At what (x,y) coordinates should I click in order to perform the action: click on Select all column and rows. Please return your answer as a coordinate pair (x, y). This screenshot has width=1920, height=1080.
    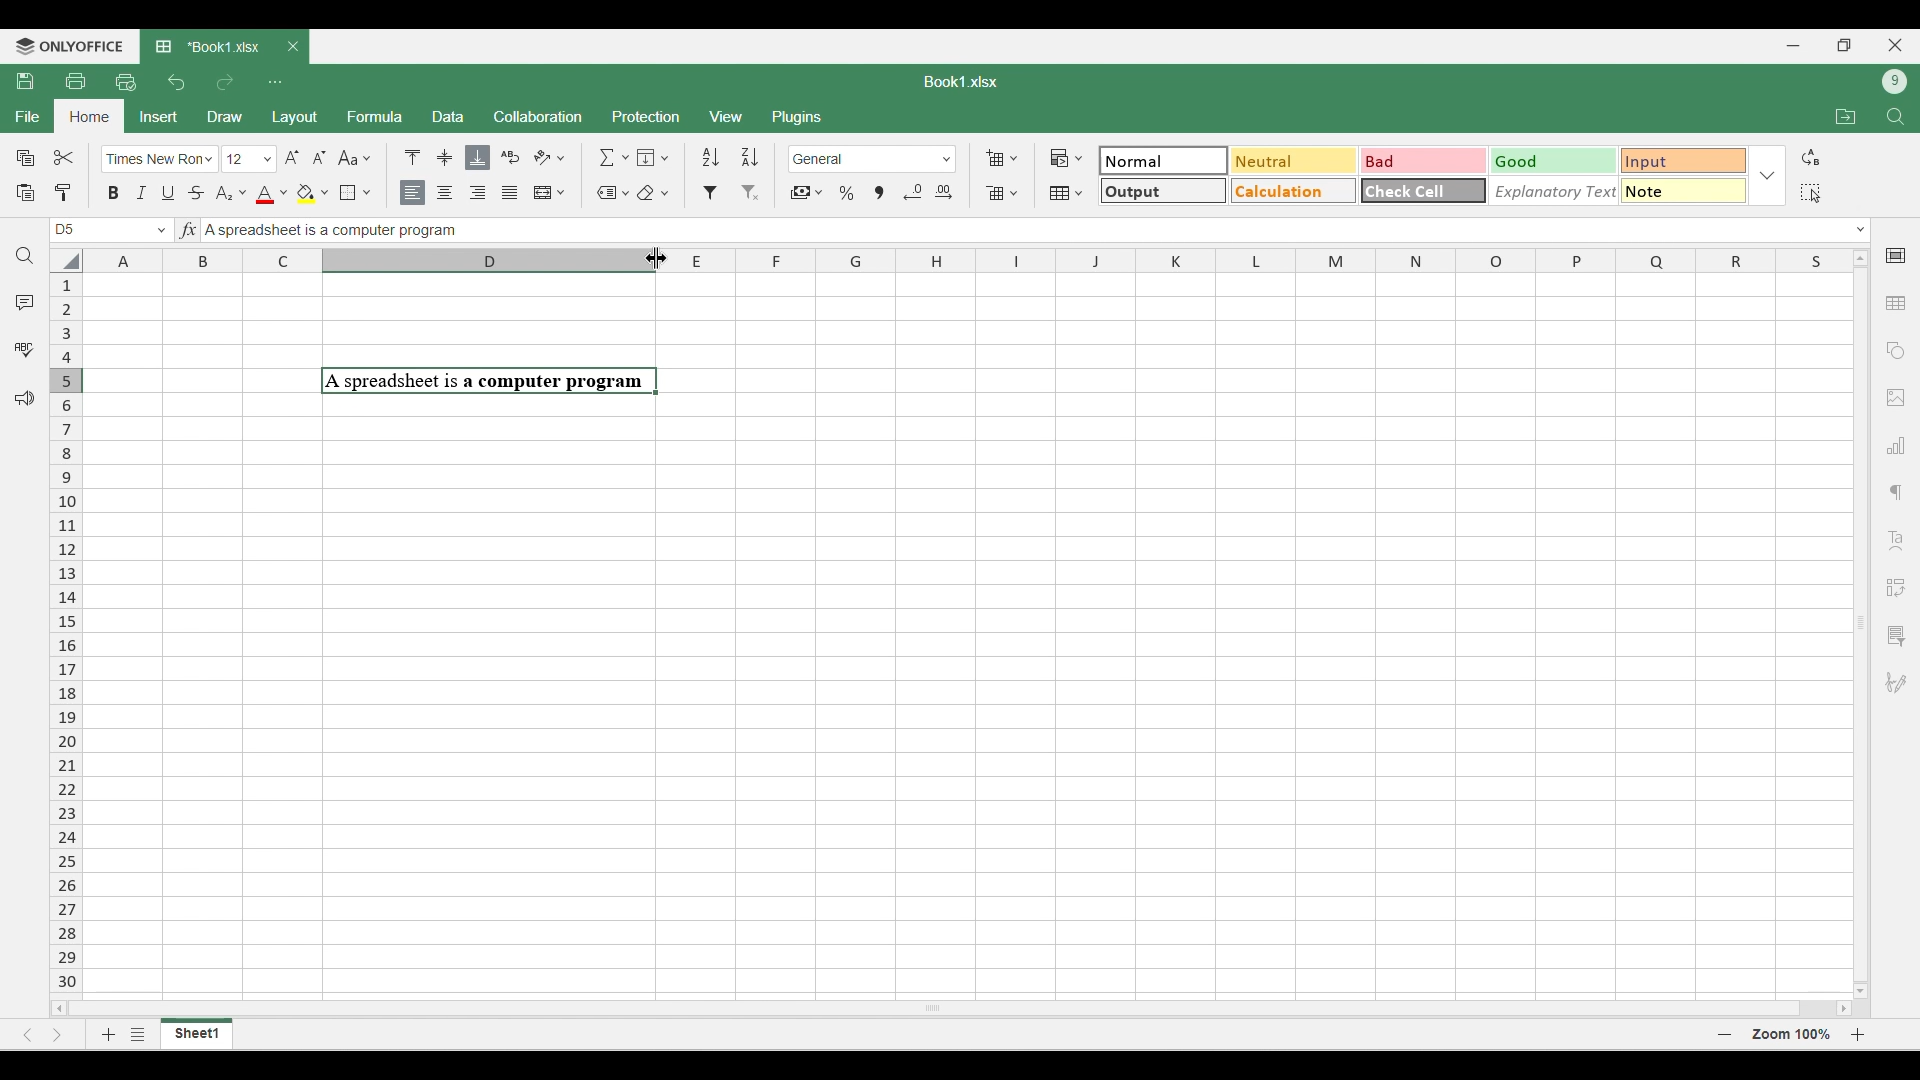
    Looking at the image, I should click on (66, 261).